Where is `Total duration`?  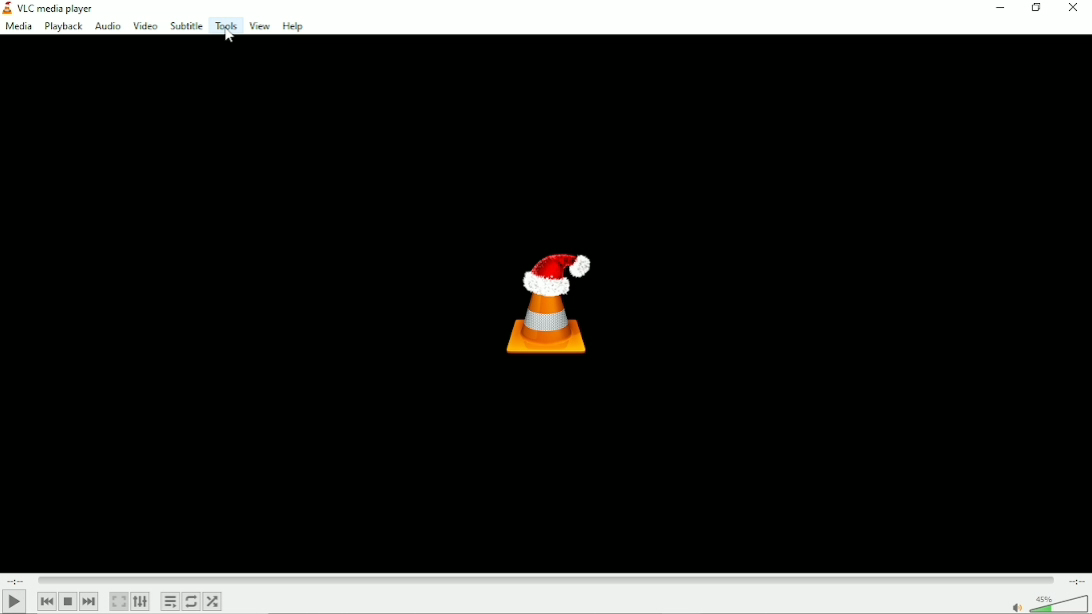 Total duration is located at coordinates (1076, 579).